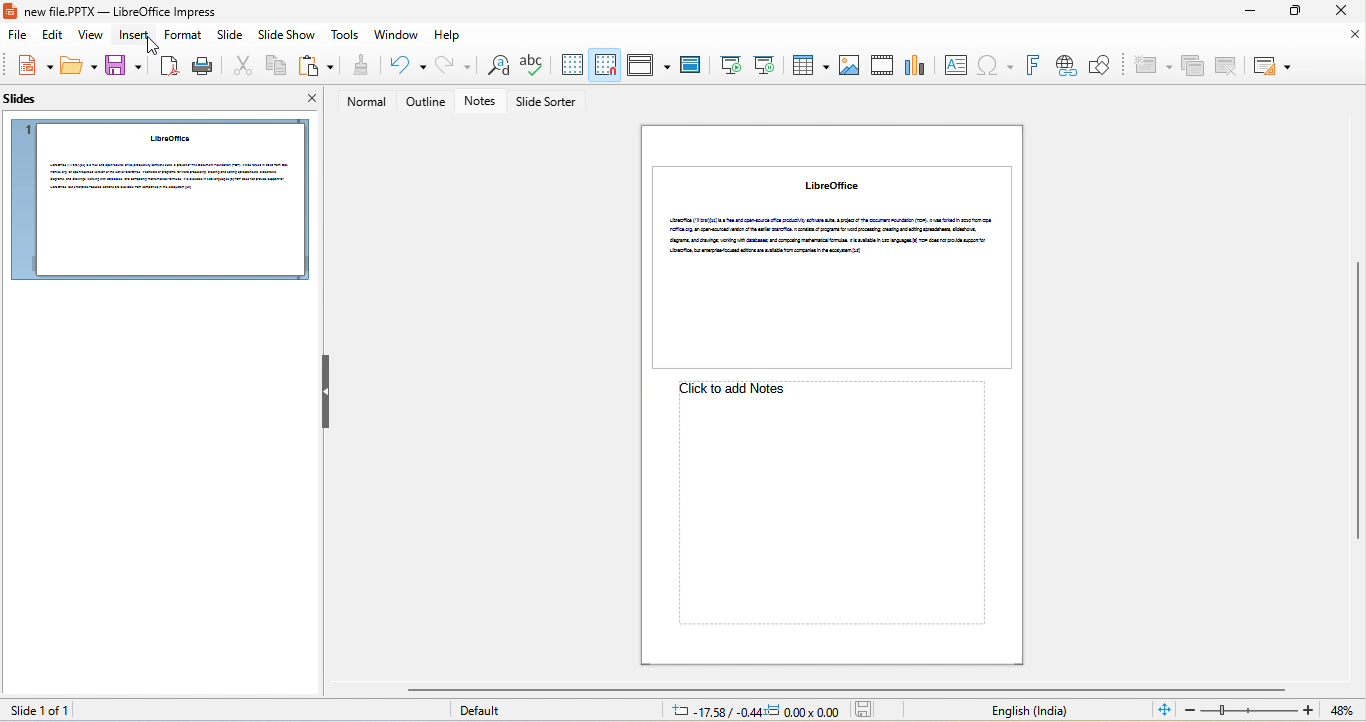 The image size is (1366, 722). Describe the element at coordinates (1227, 65) in the screenshot. I see `delete slide` at that location.